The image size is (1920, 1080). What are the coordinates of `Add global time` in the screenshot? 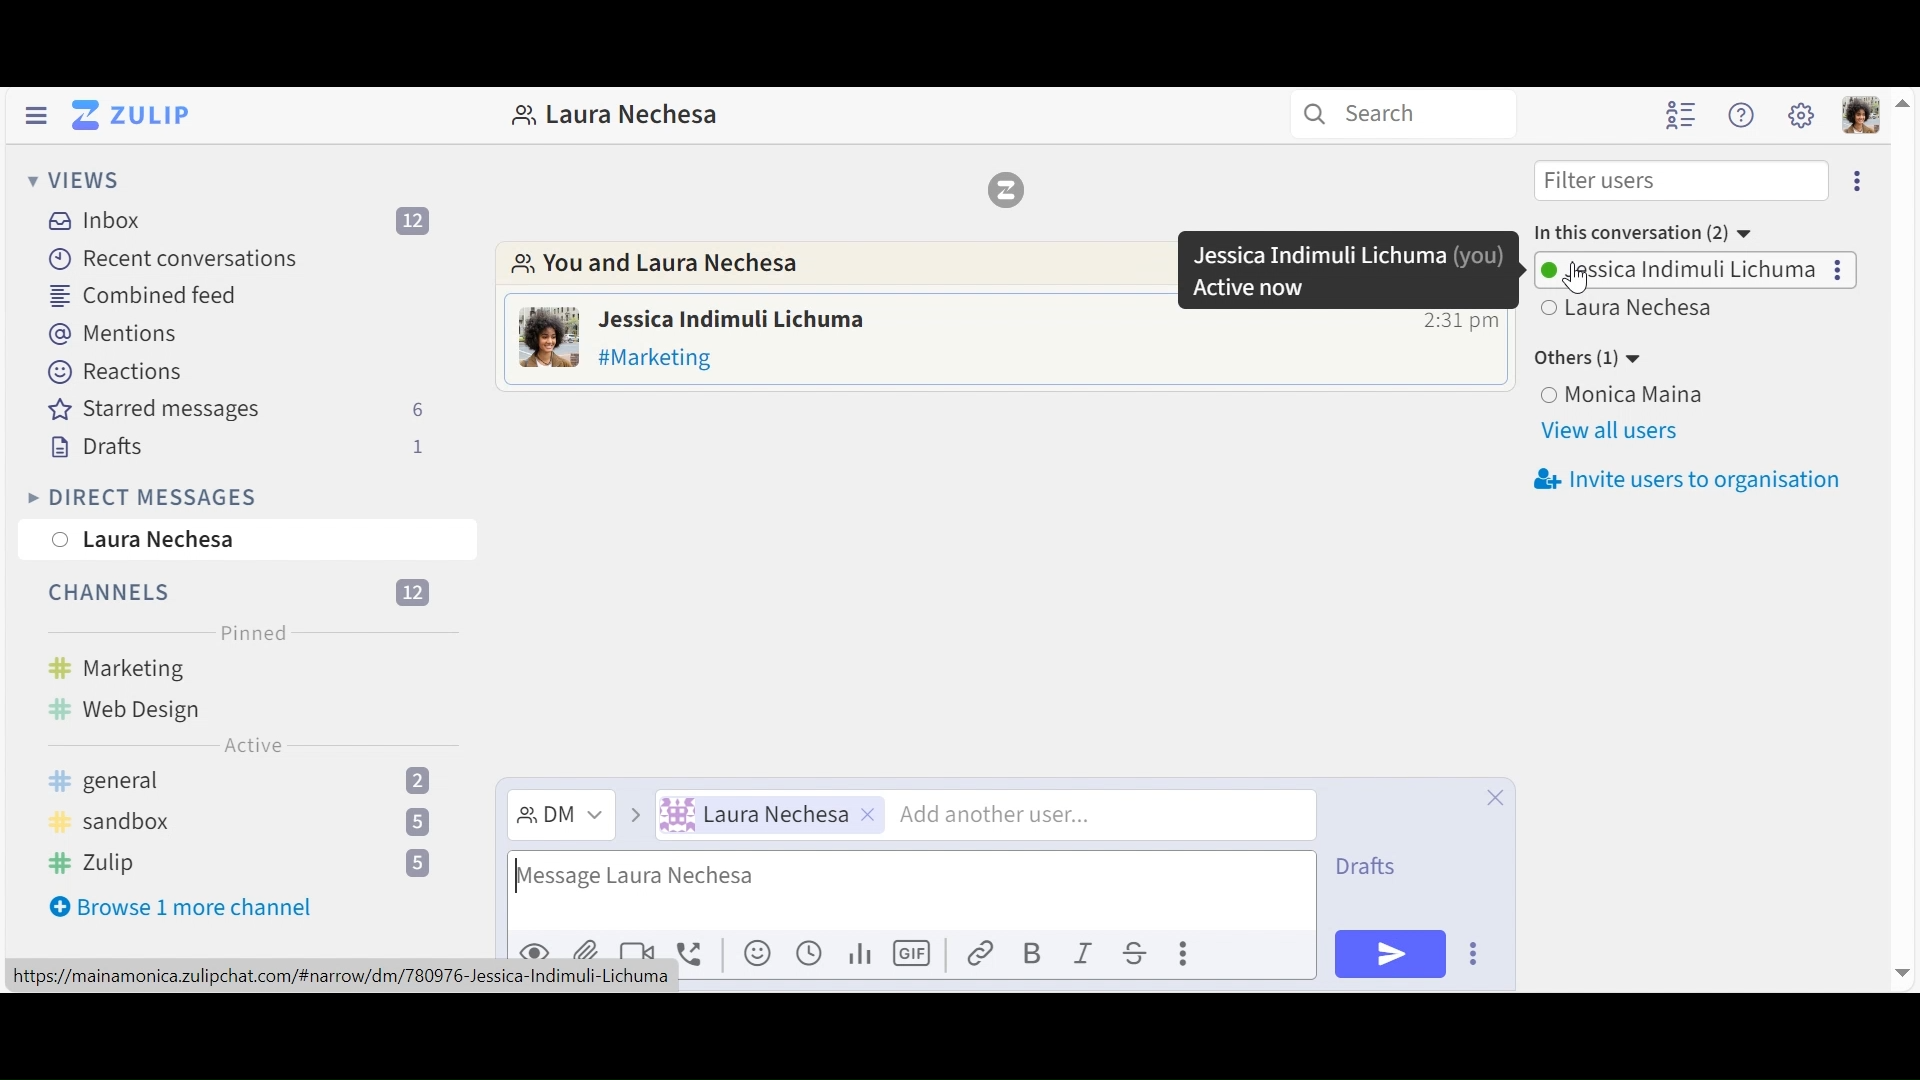 It's located at (814, 953).